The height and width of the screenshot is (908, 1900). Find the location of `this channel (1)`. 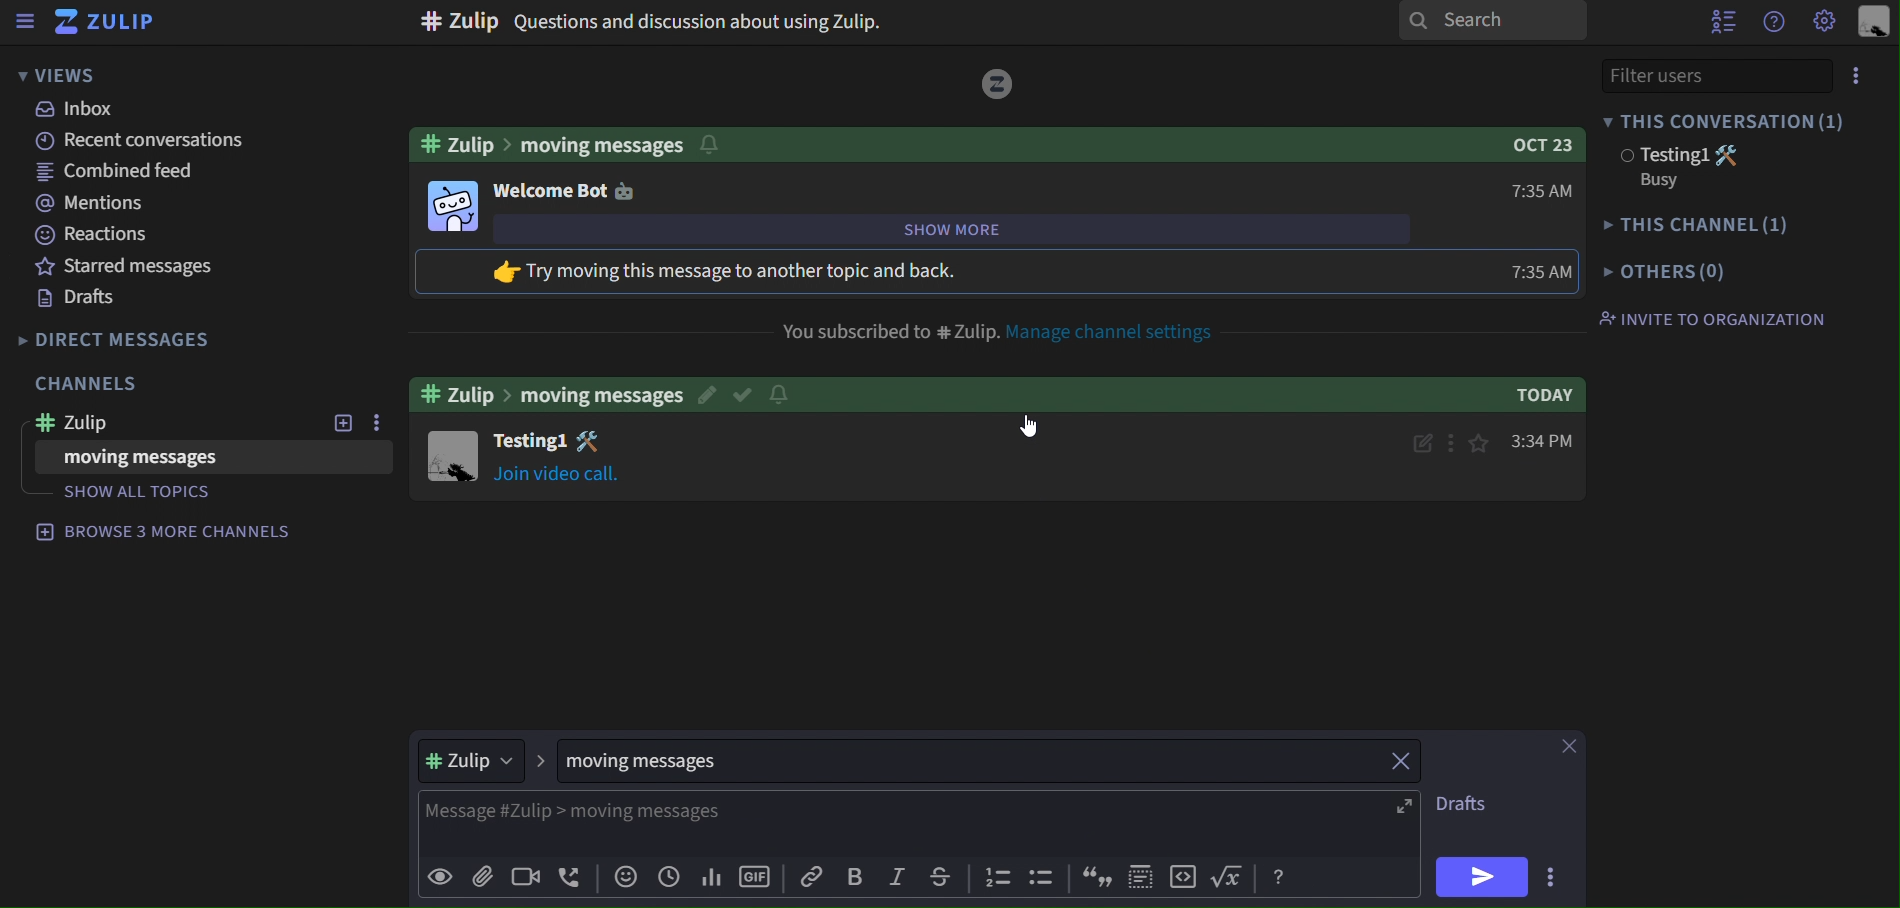

this channel (1) is located at coordinates (1698, 226).